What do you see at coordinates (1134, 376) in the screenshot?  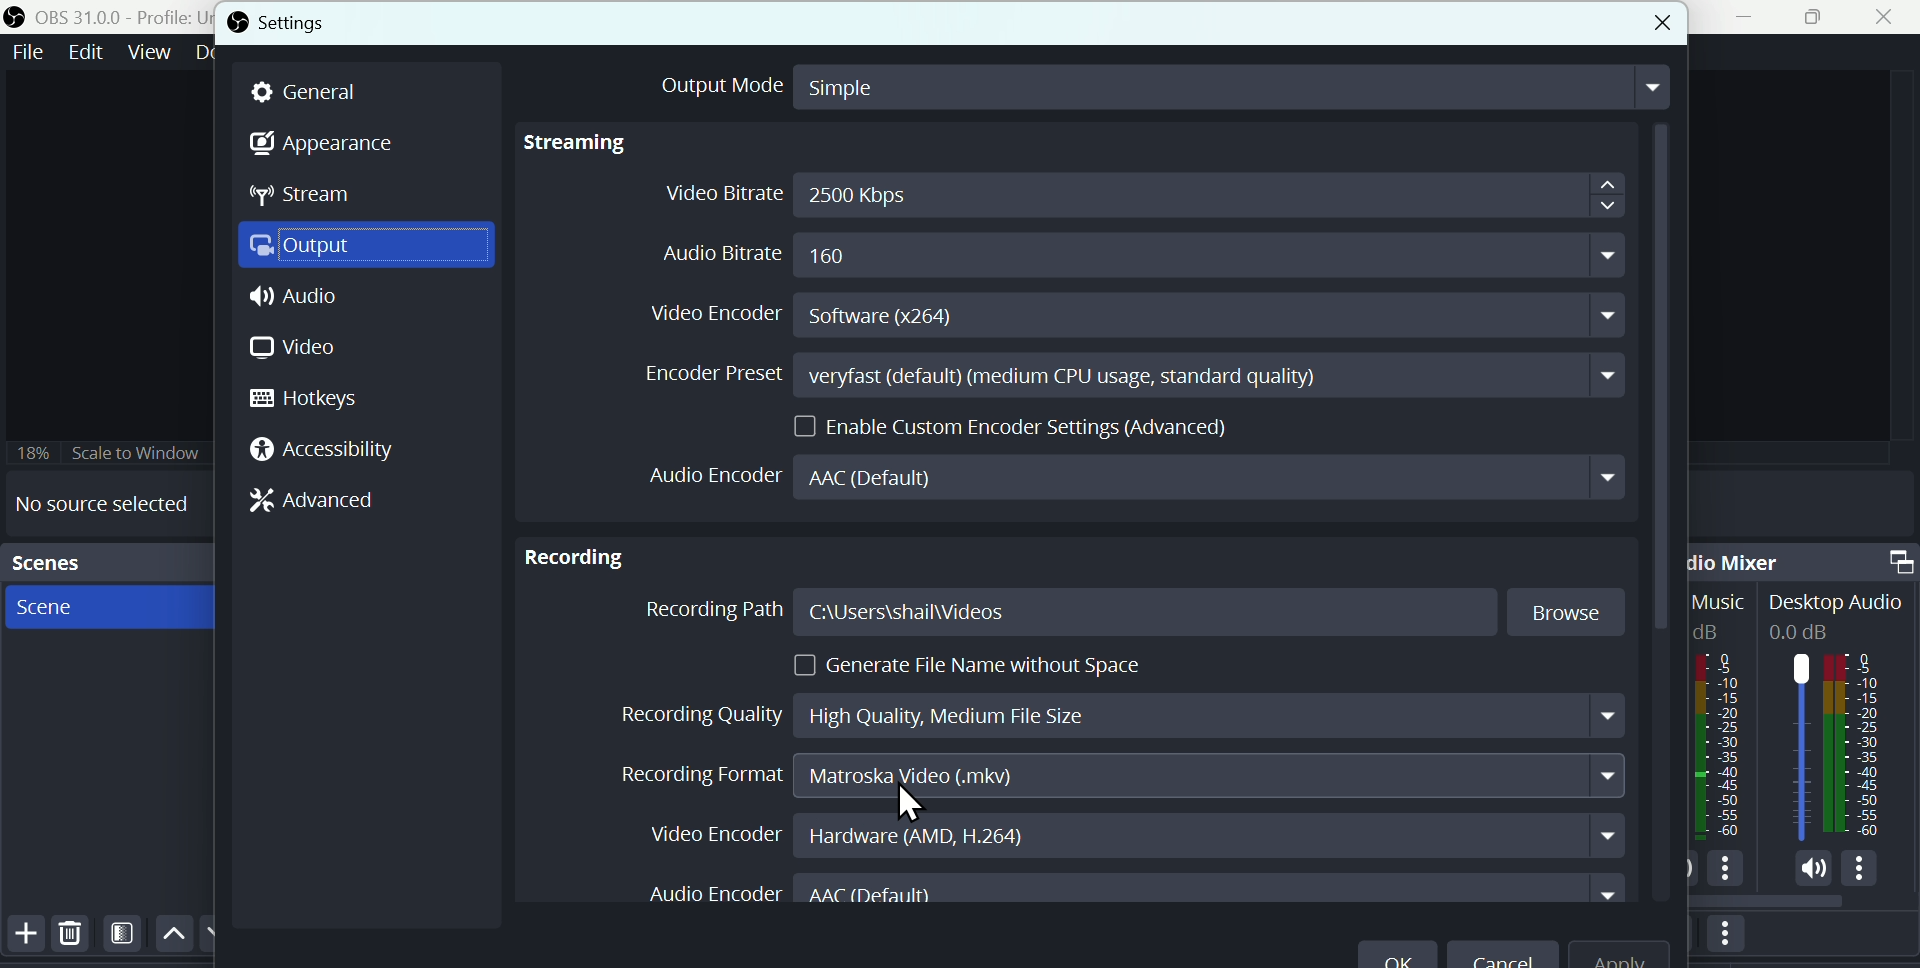 I see `Encoder preset` at bounding box center [1134, 376].